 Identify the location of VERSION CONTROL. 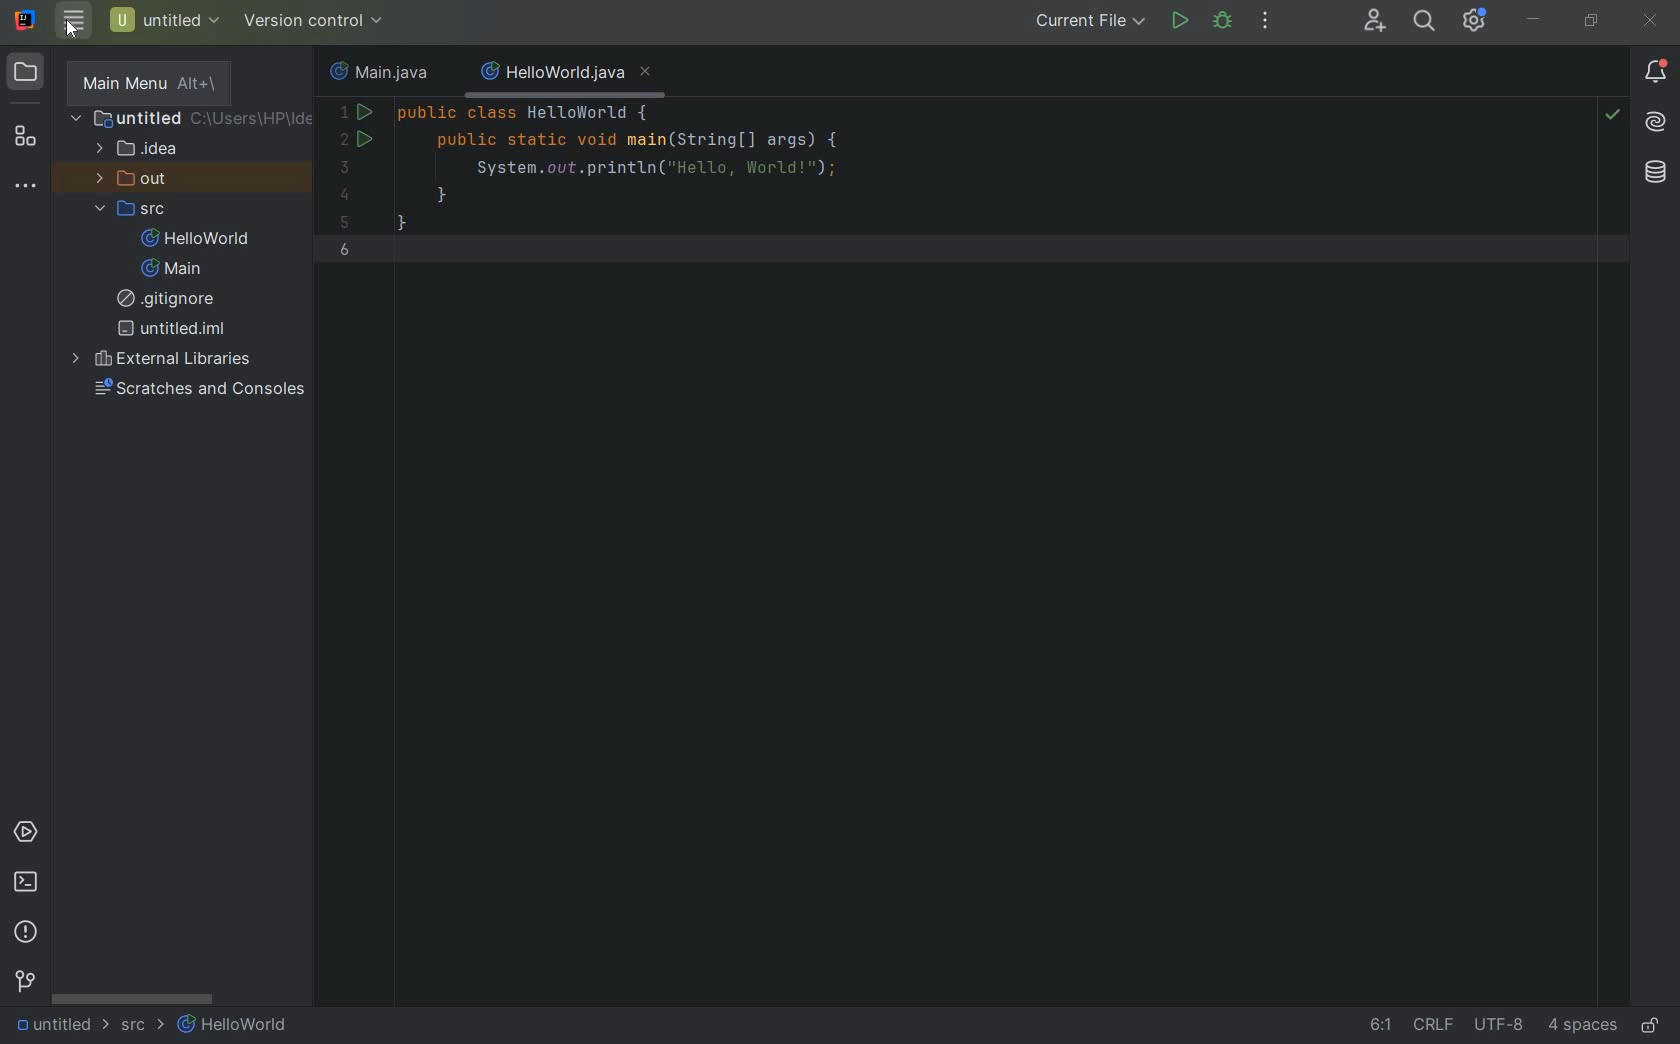
(317, 19).